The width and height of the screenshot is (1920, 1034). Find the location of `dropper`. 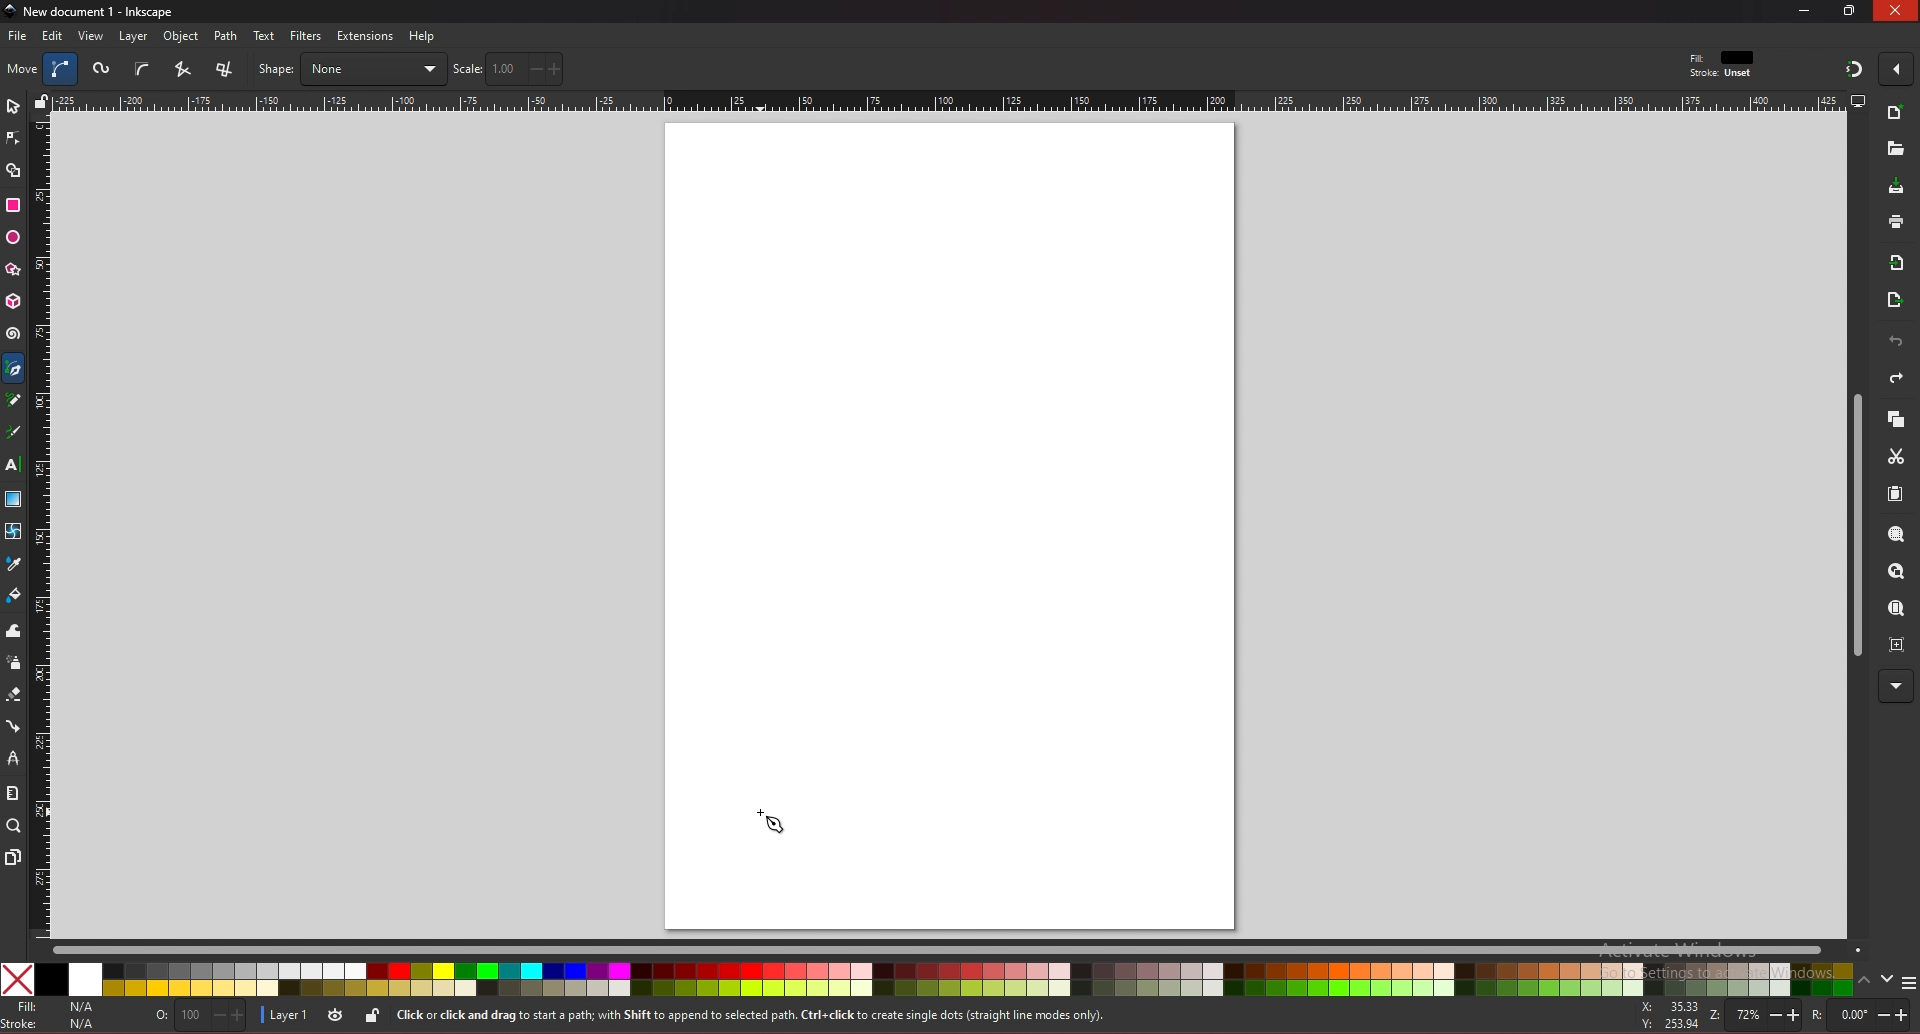

dropper is located at coordinates (14, 565).